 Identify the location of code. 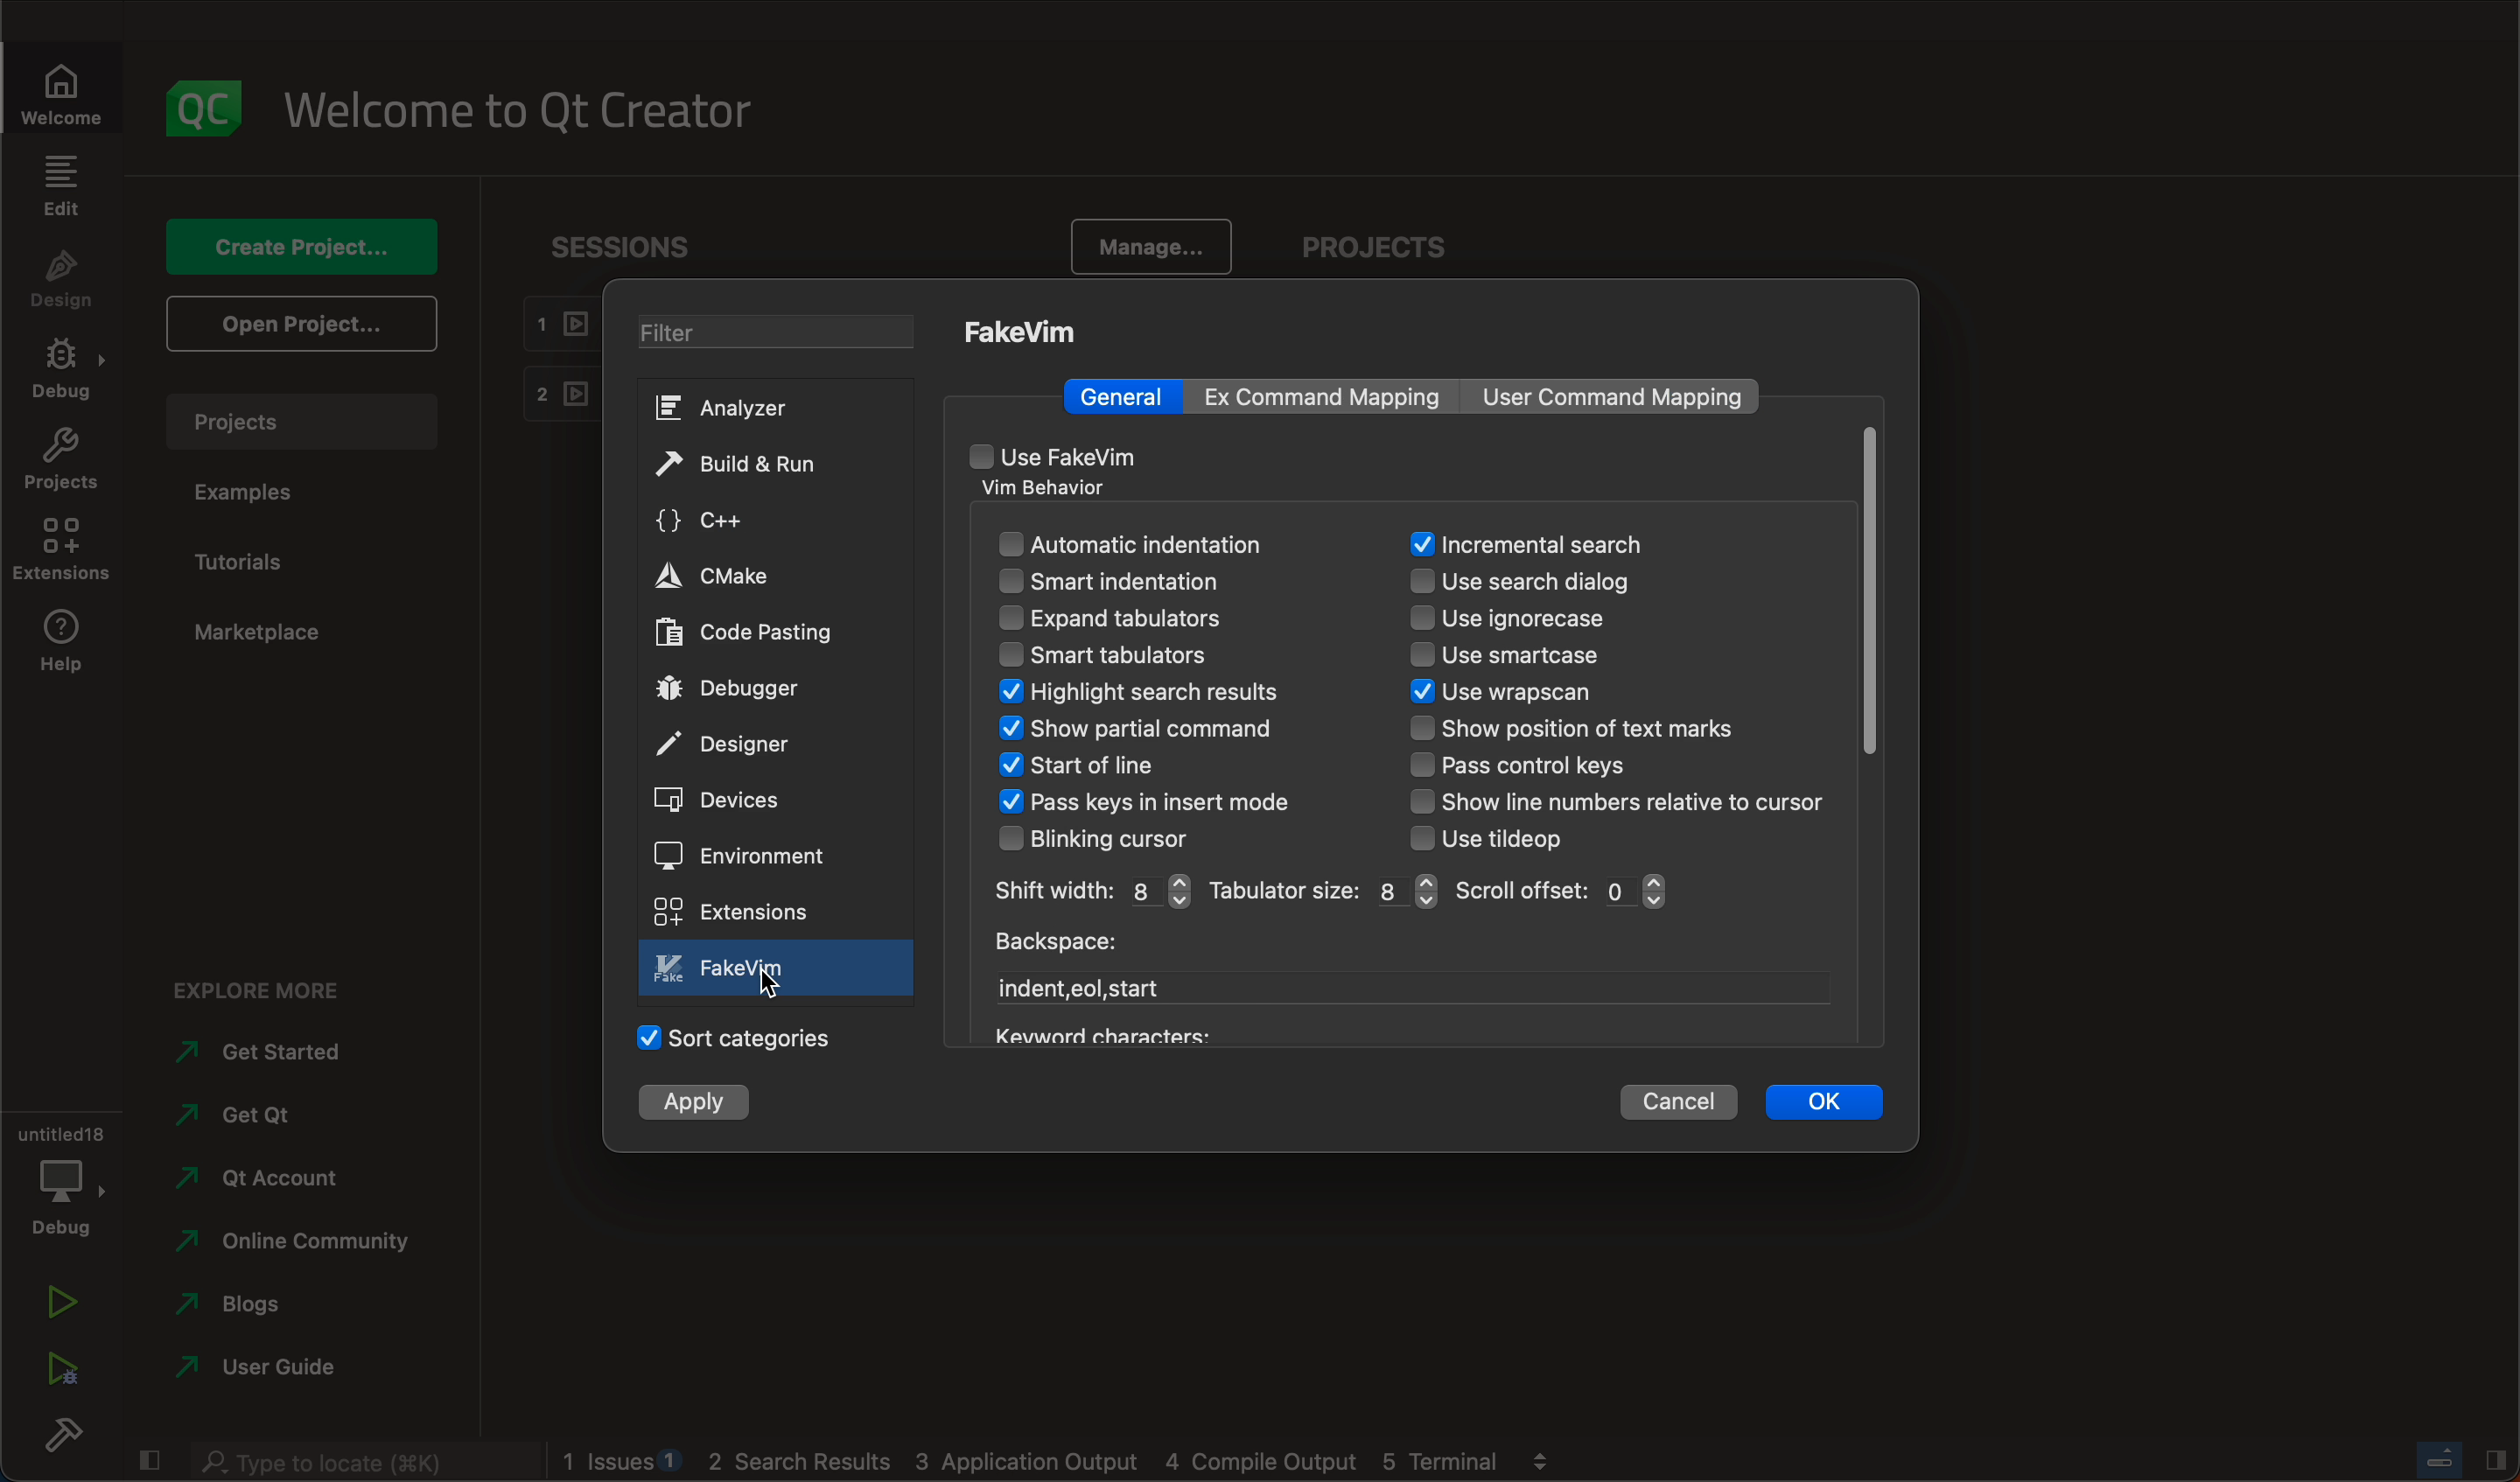
(750, 634).